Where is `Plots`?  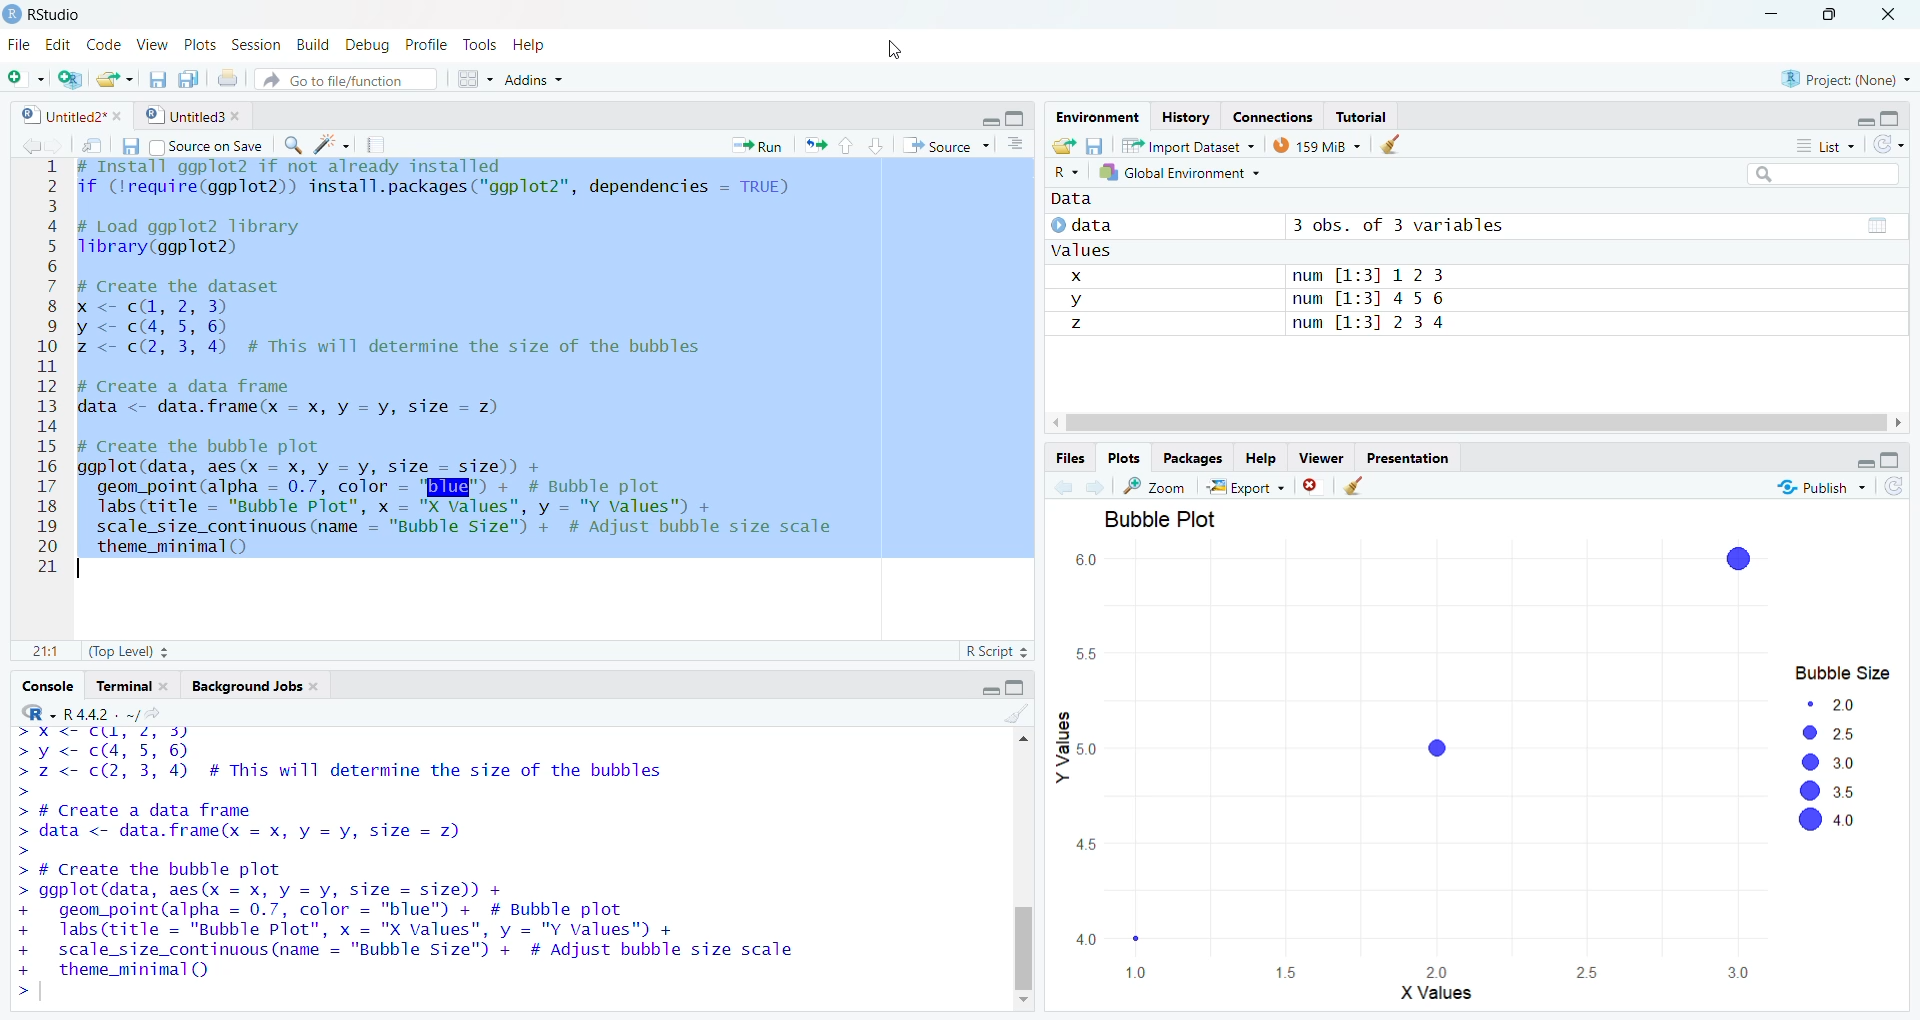 Plots is located at coordinates (1125, 455).